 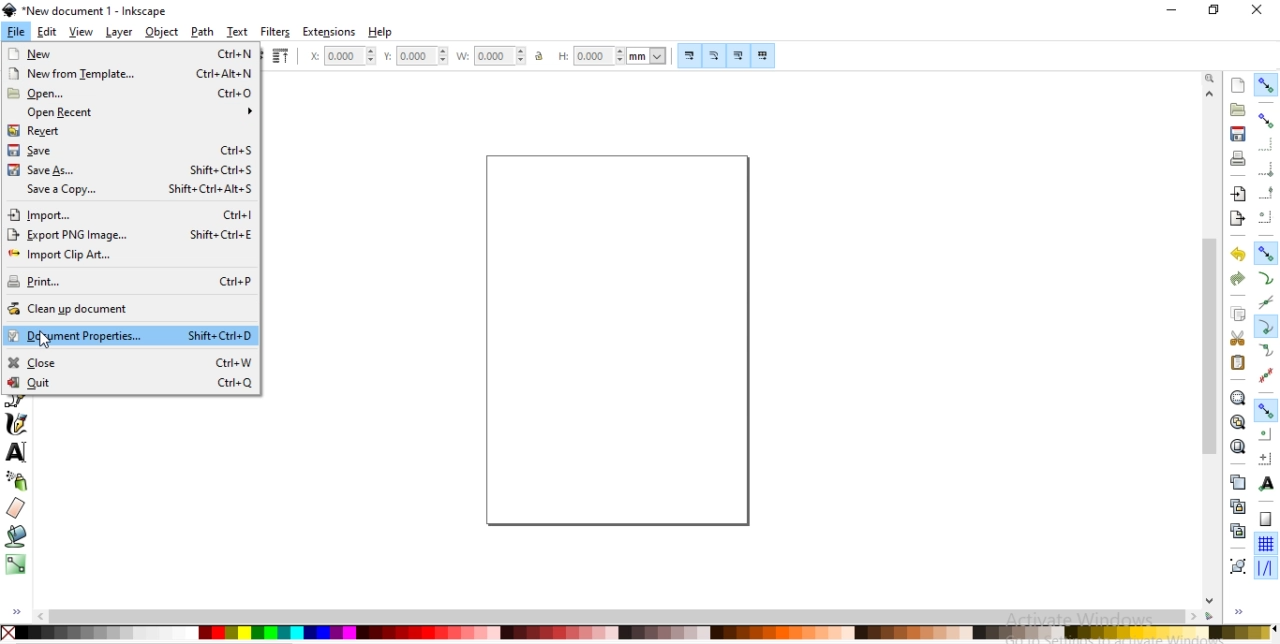 I want to click on minimize, so click(x=1169, y=8).